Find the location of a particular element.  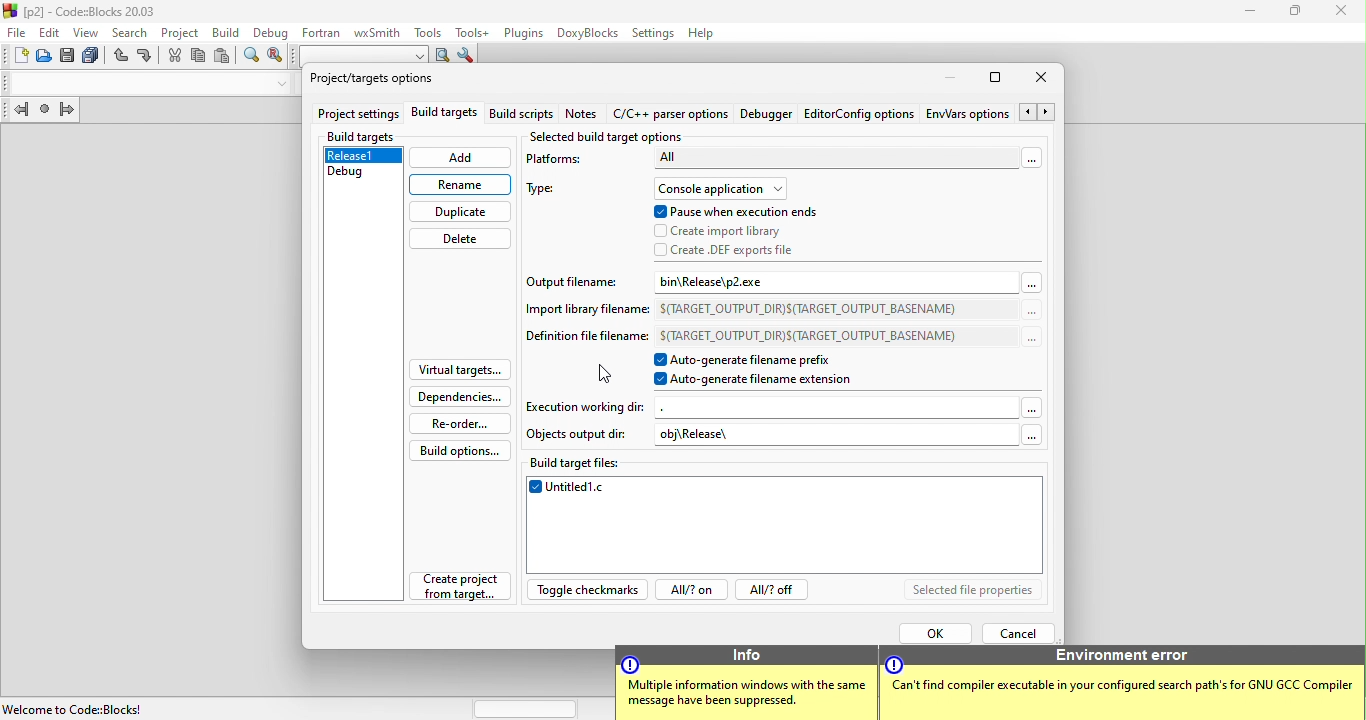

welcome to code blocks is located at coordinates (81, 707).